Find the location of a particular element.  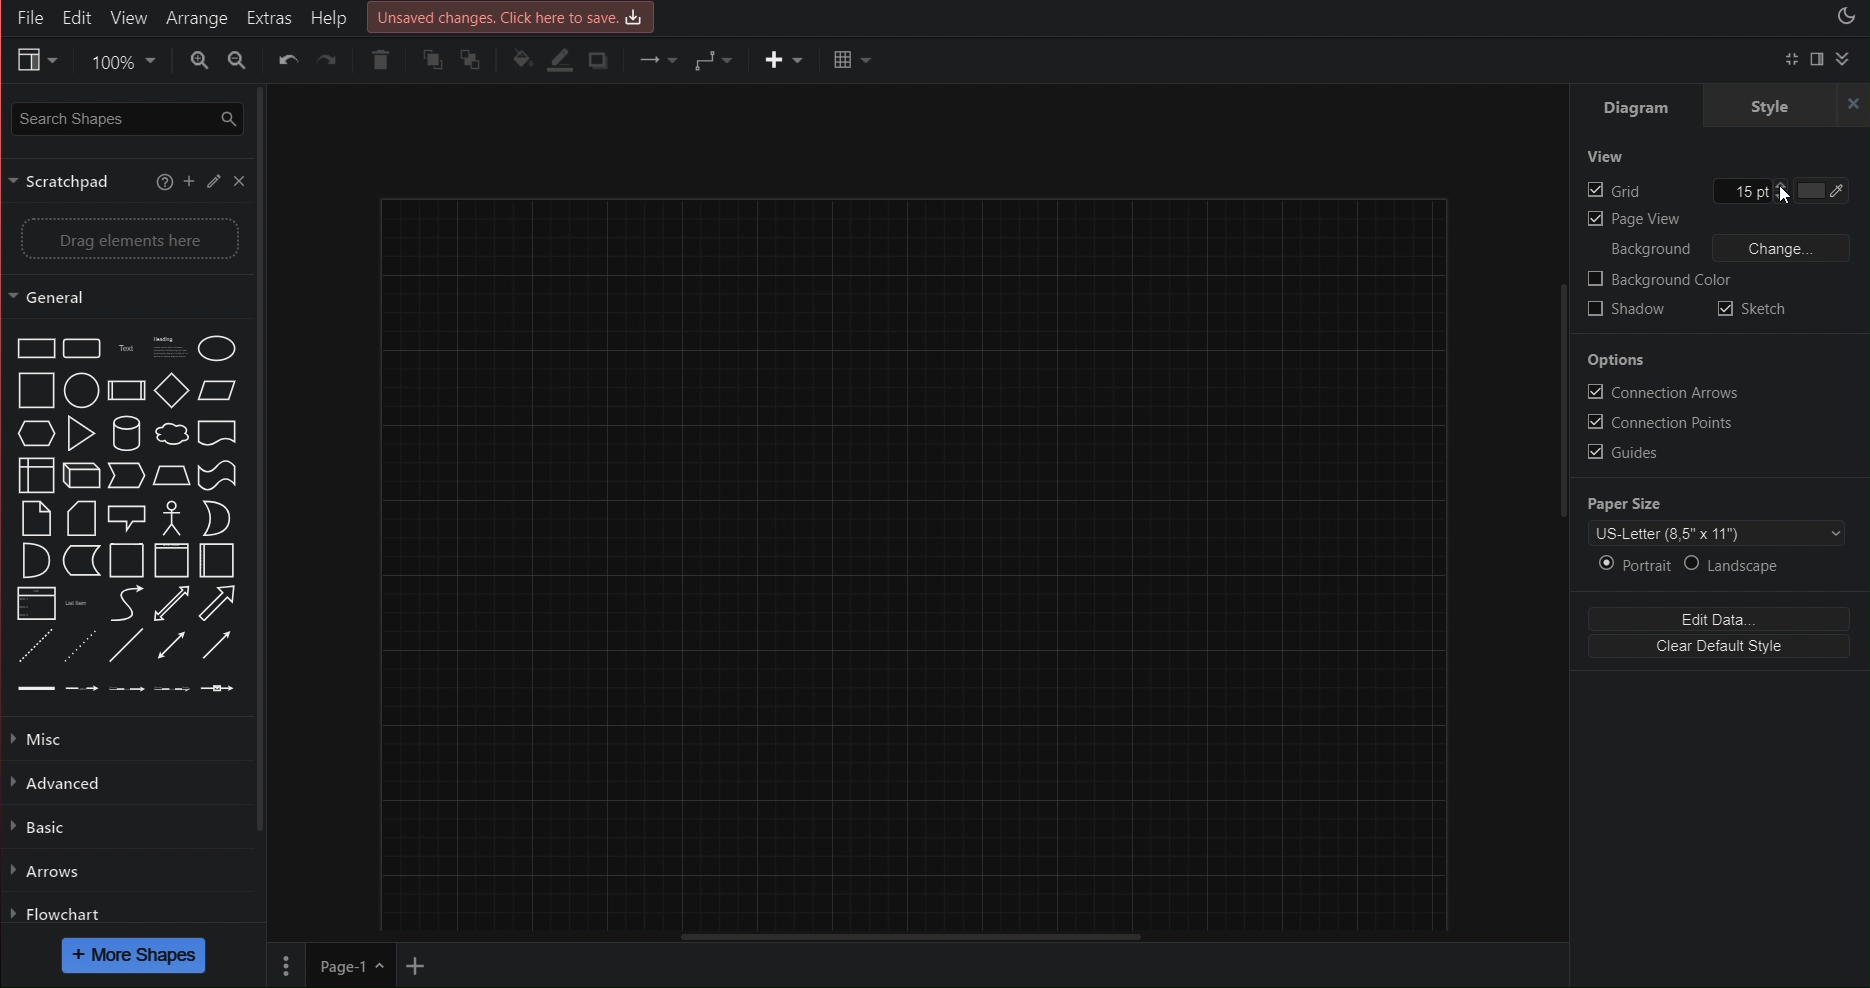

ellipse is located at coordinates (84, 389).